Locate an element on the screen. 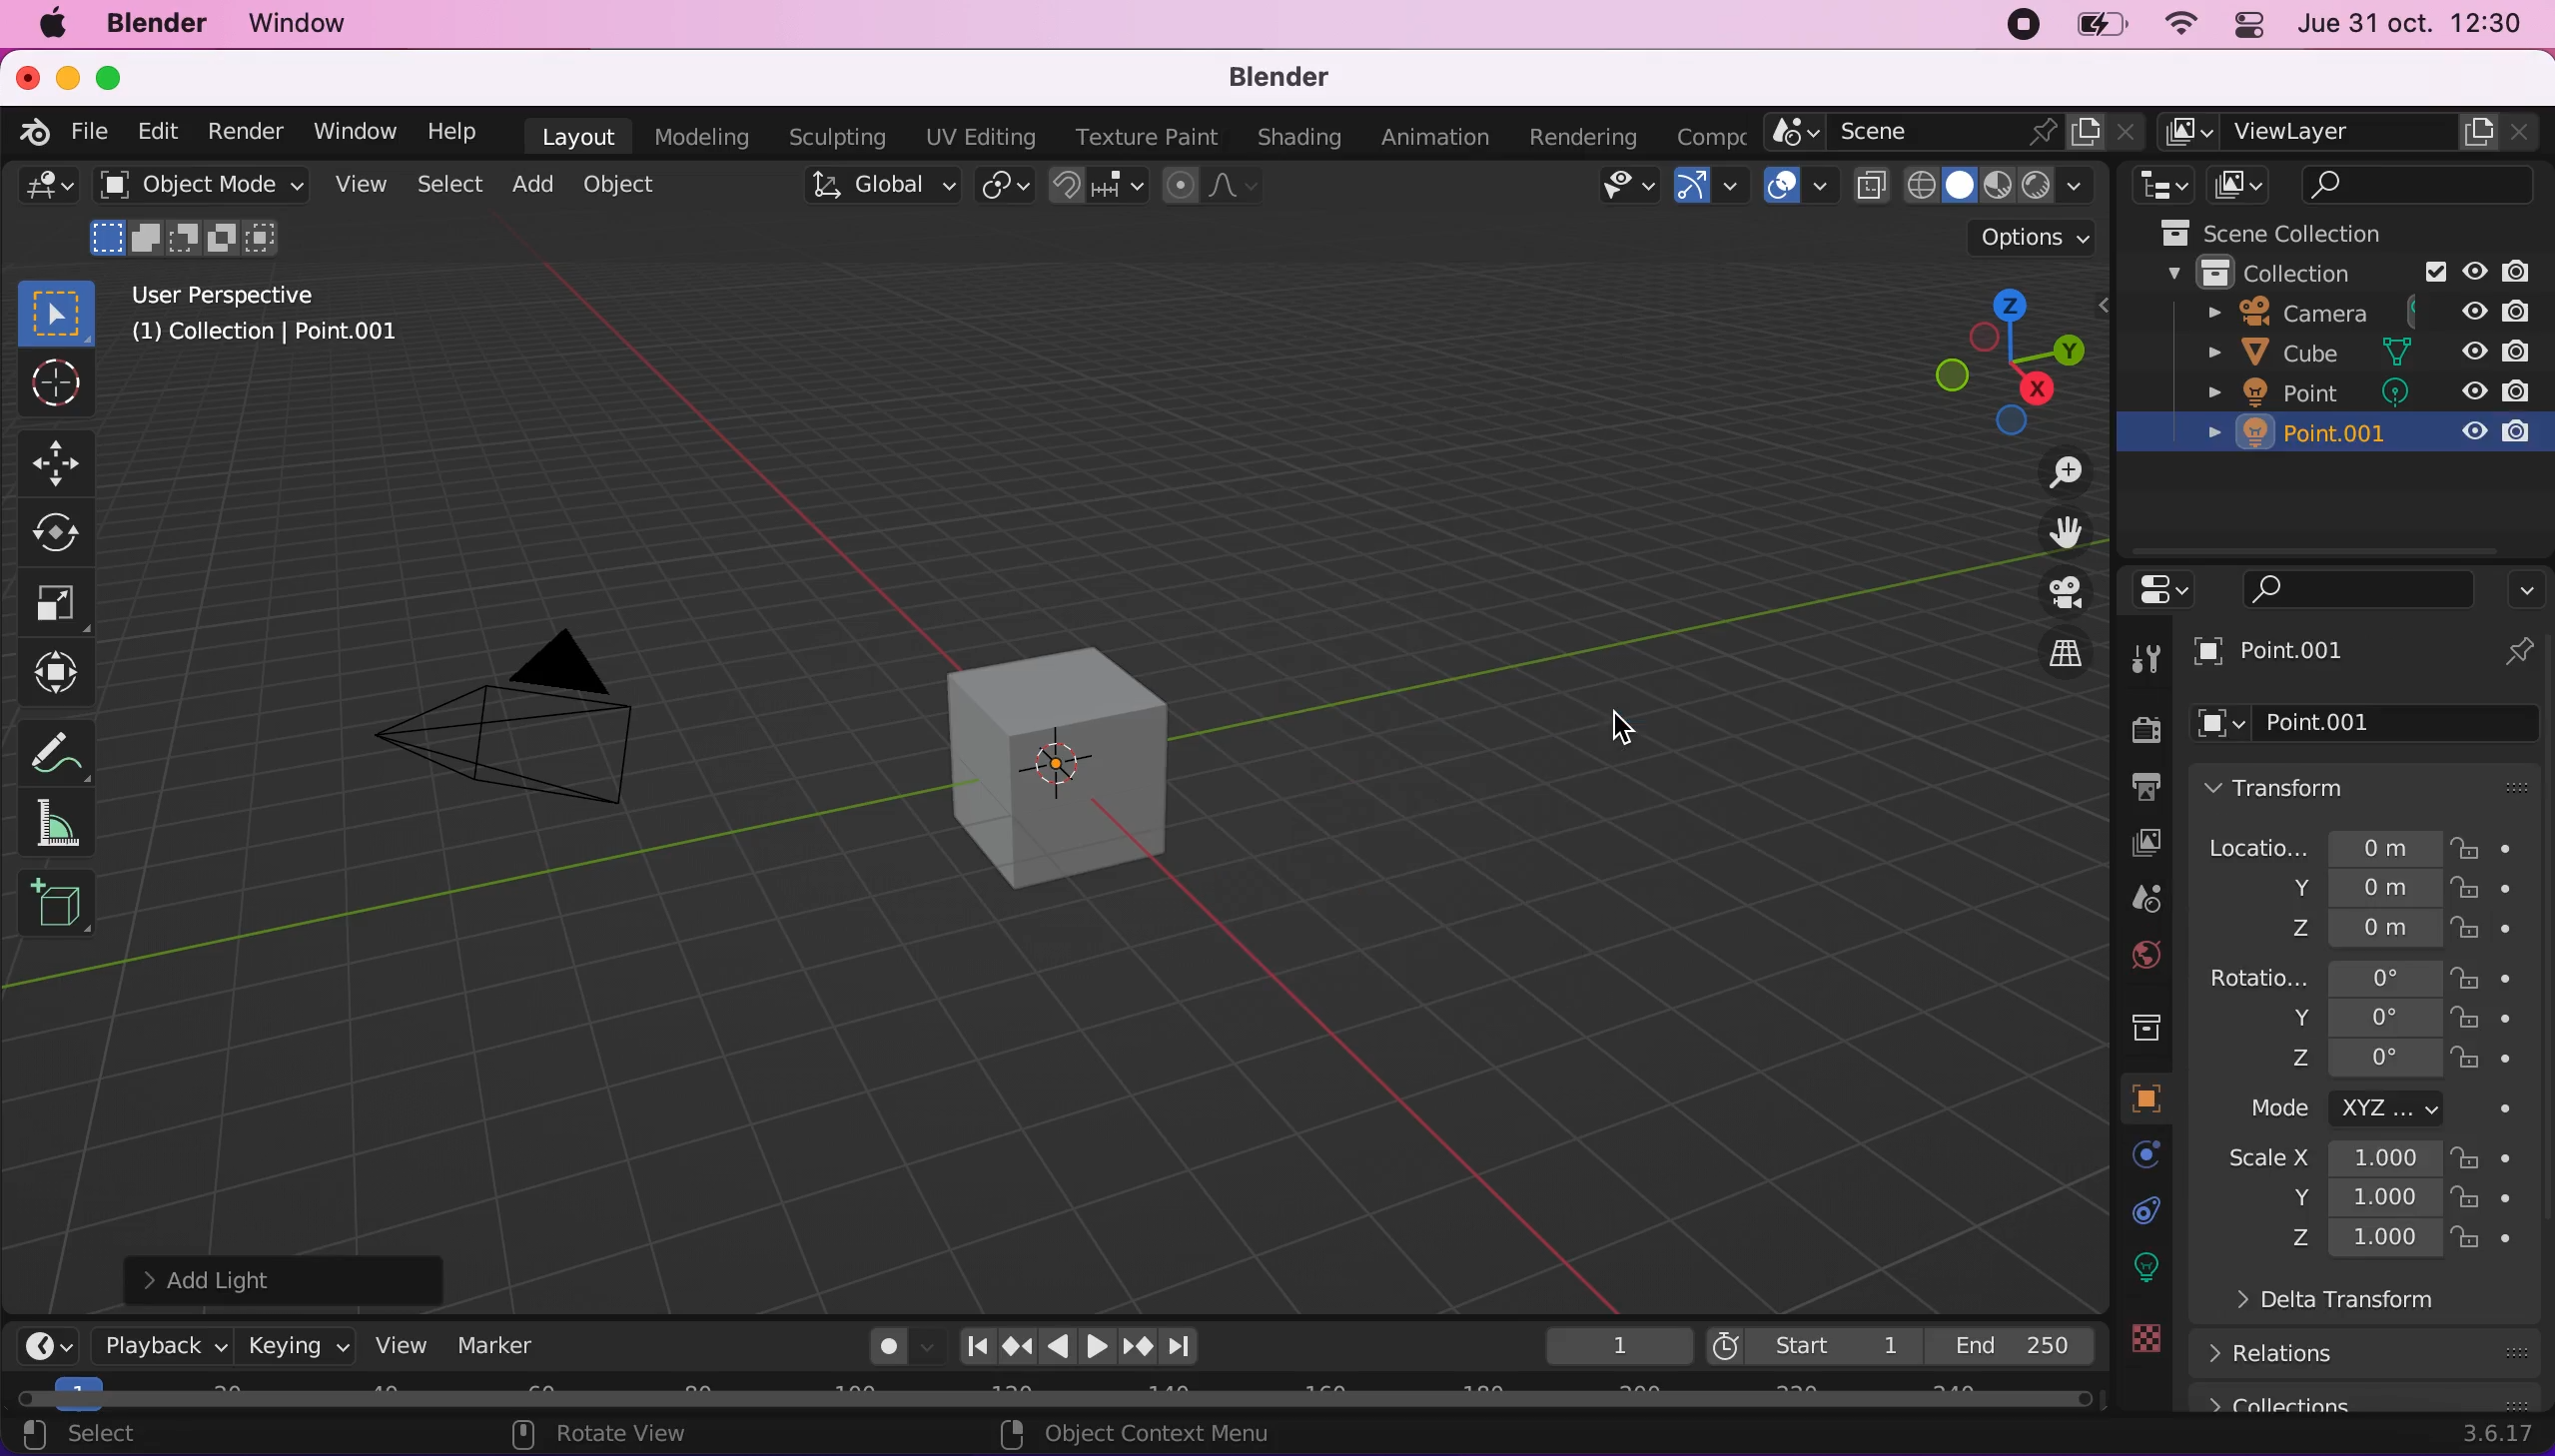 This screenshot has width=2555, height=1456. exclude from view layer is located at coordinates (2433, 270).